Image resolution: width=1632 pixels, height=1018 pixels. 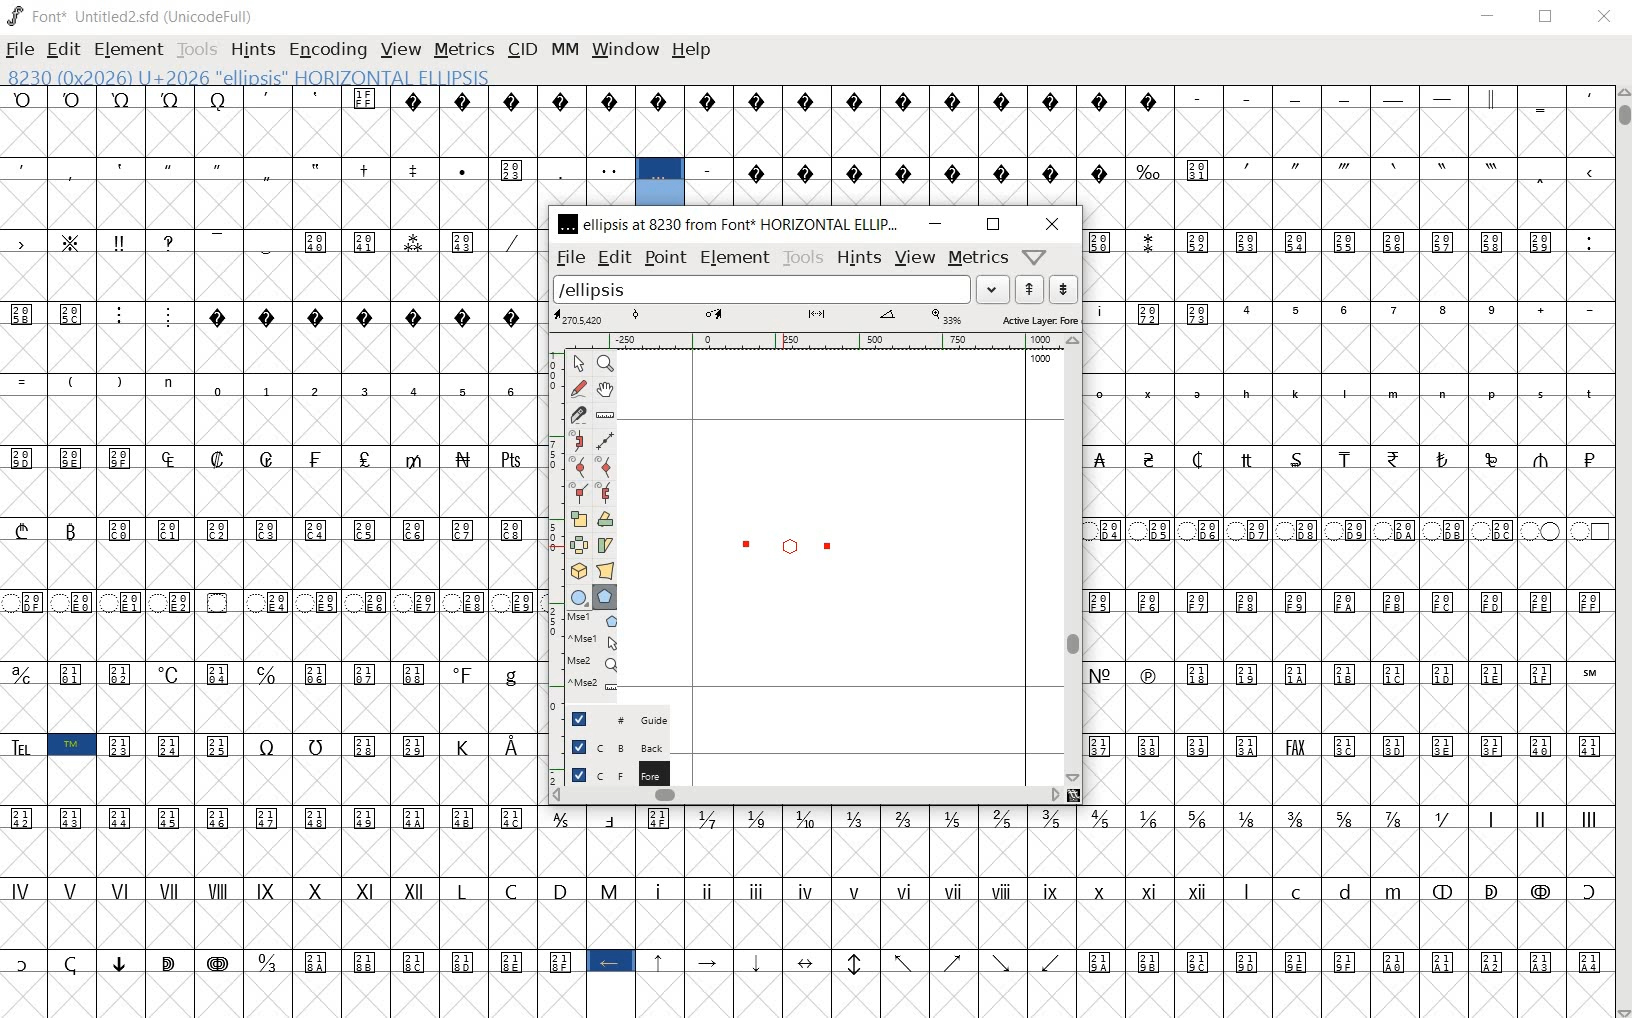 What do you see at coordinates (569, 257) in the screenshot?
I see `file` at bounding box center [569, 257].